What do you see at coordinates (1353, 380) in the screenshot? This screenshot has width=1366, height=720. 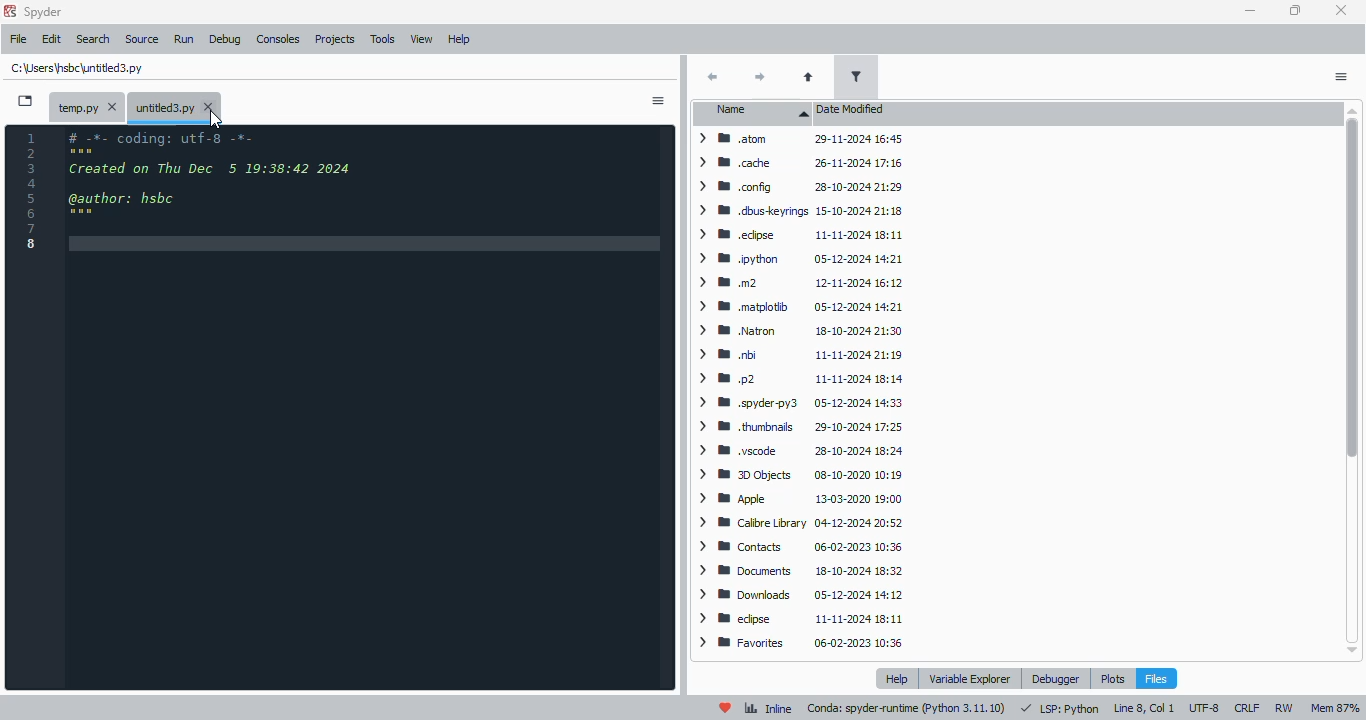 I see `vertical scroll bar` at bounding box center [1353, 380].